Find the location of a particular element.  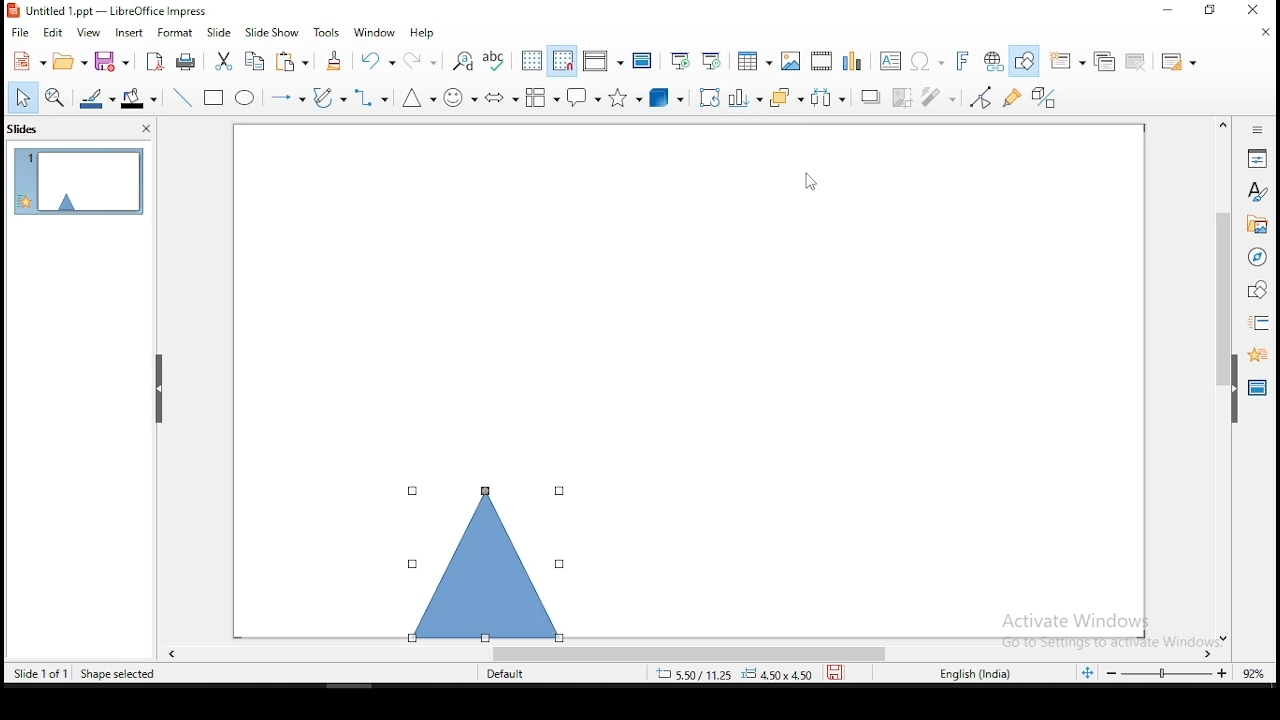

format is located at coordinates (175, 31).